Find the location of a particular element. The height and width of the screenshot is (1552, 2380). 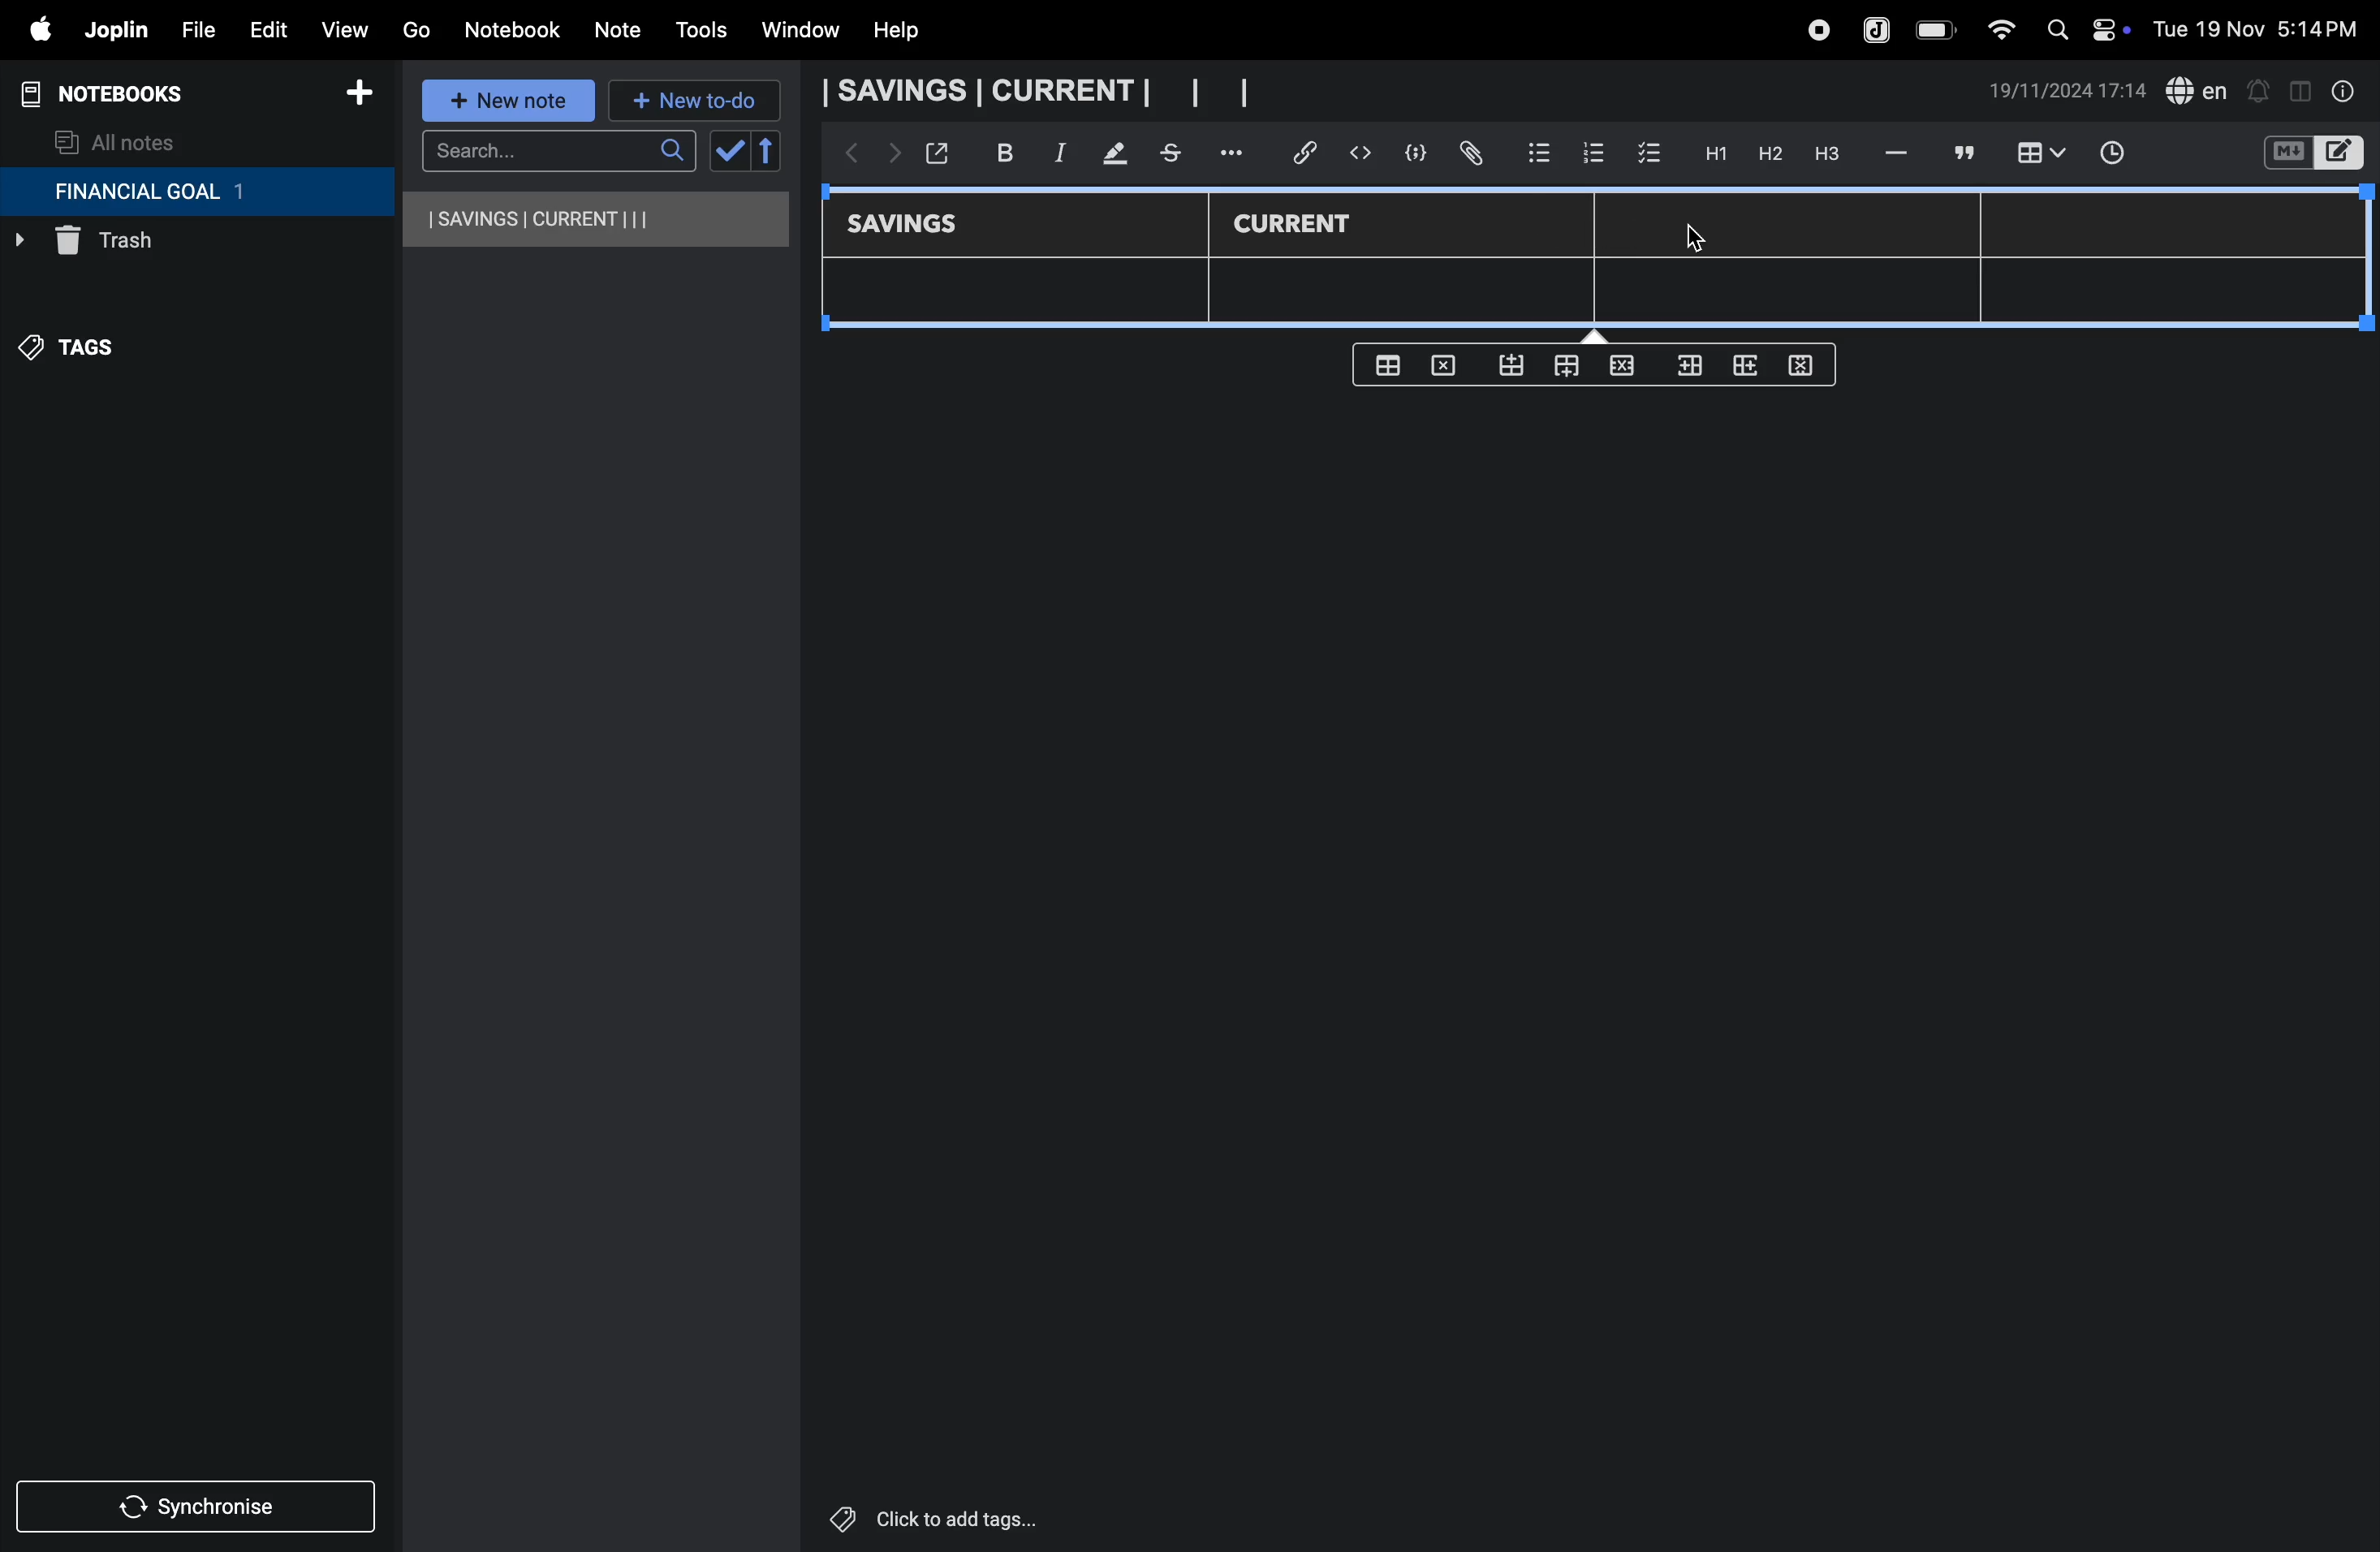

date and time is located at coordinates (2068, 91).